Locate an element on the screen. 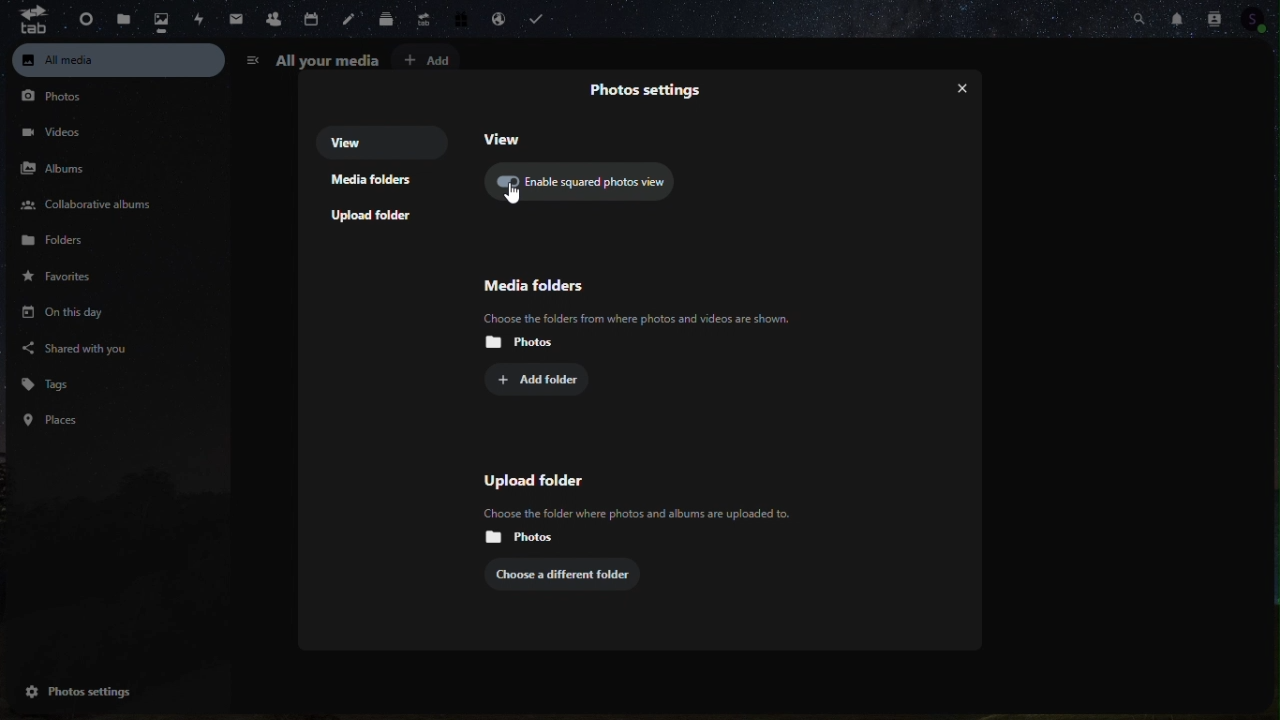  Media folder is located at coordinates (627, 282).